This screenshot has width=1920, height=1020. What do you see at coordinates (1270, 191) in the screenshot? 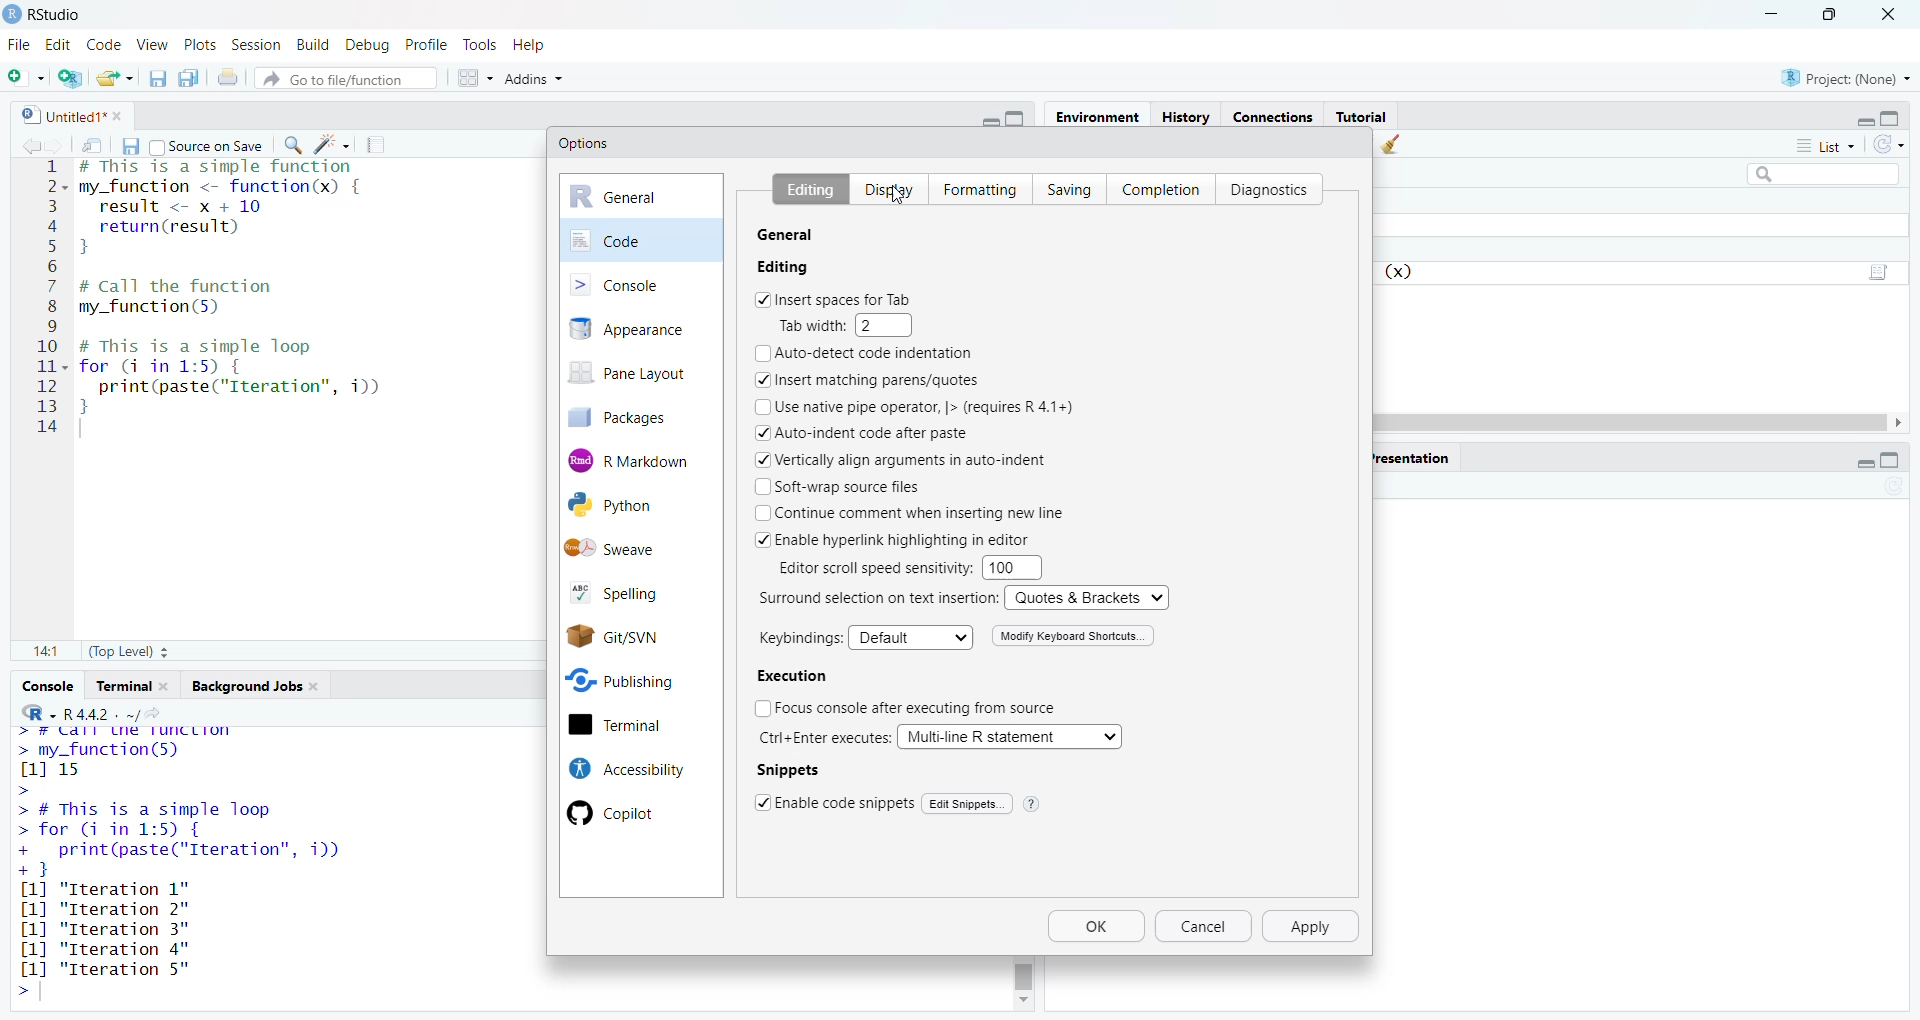
I see `Diagnostics` at bounding box center [1270, 191].